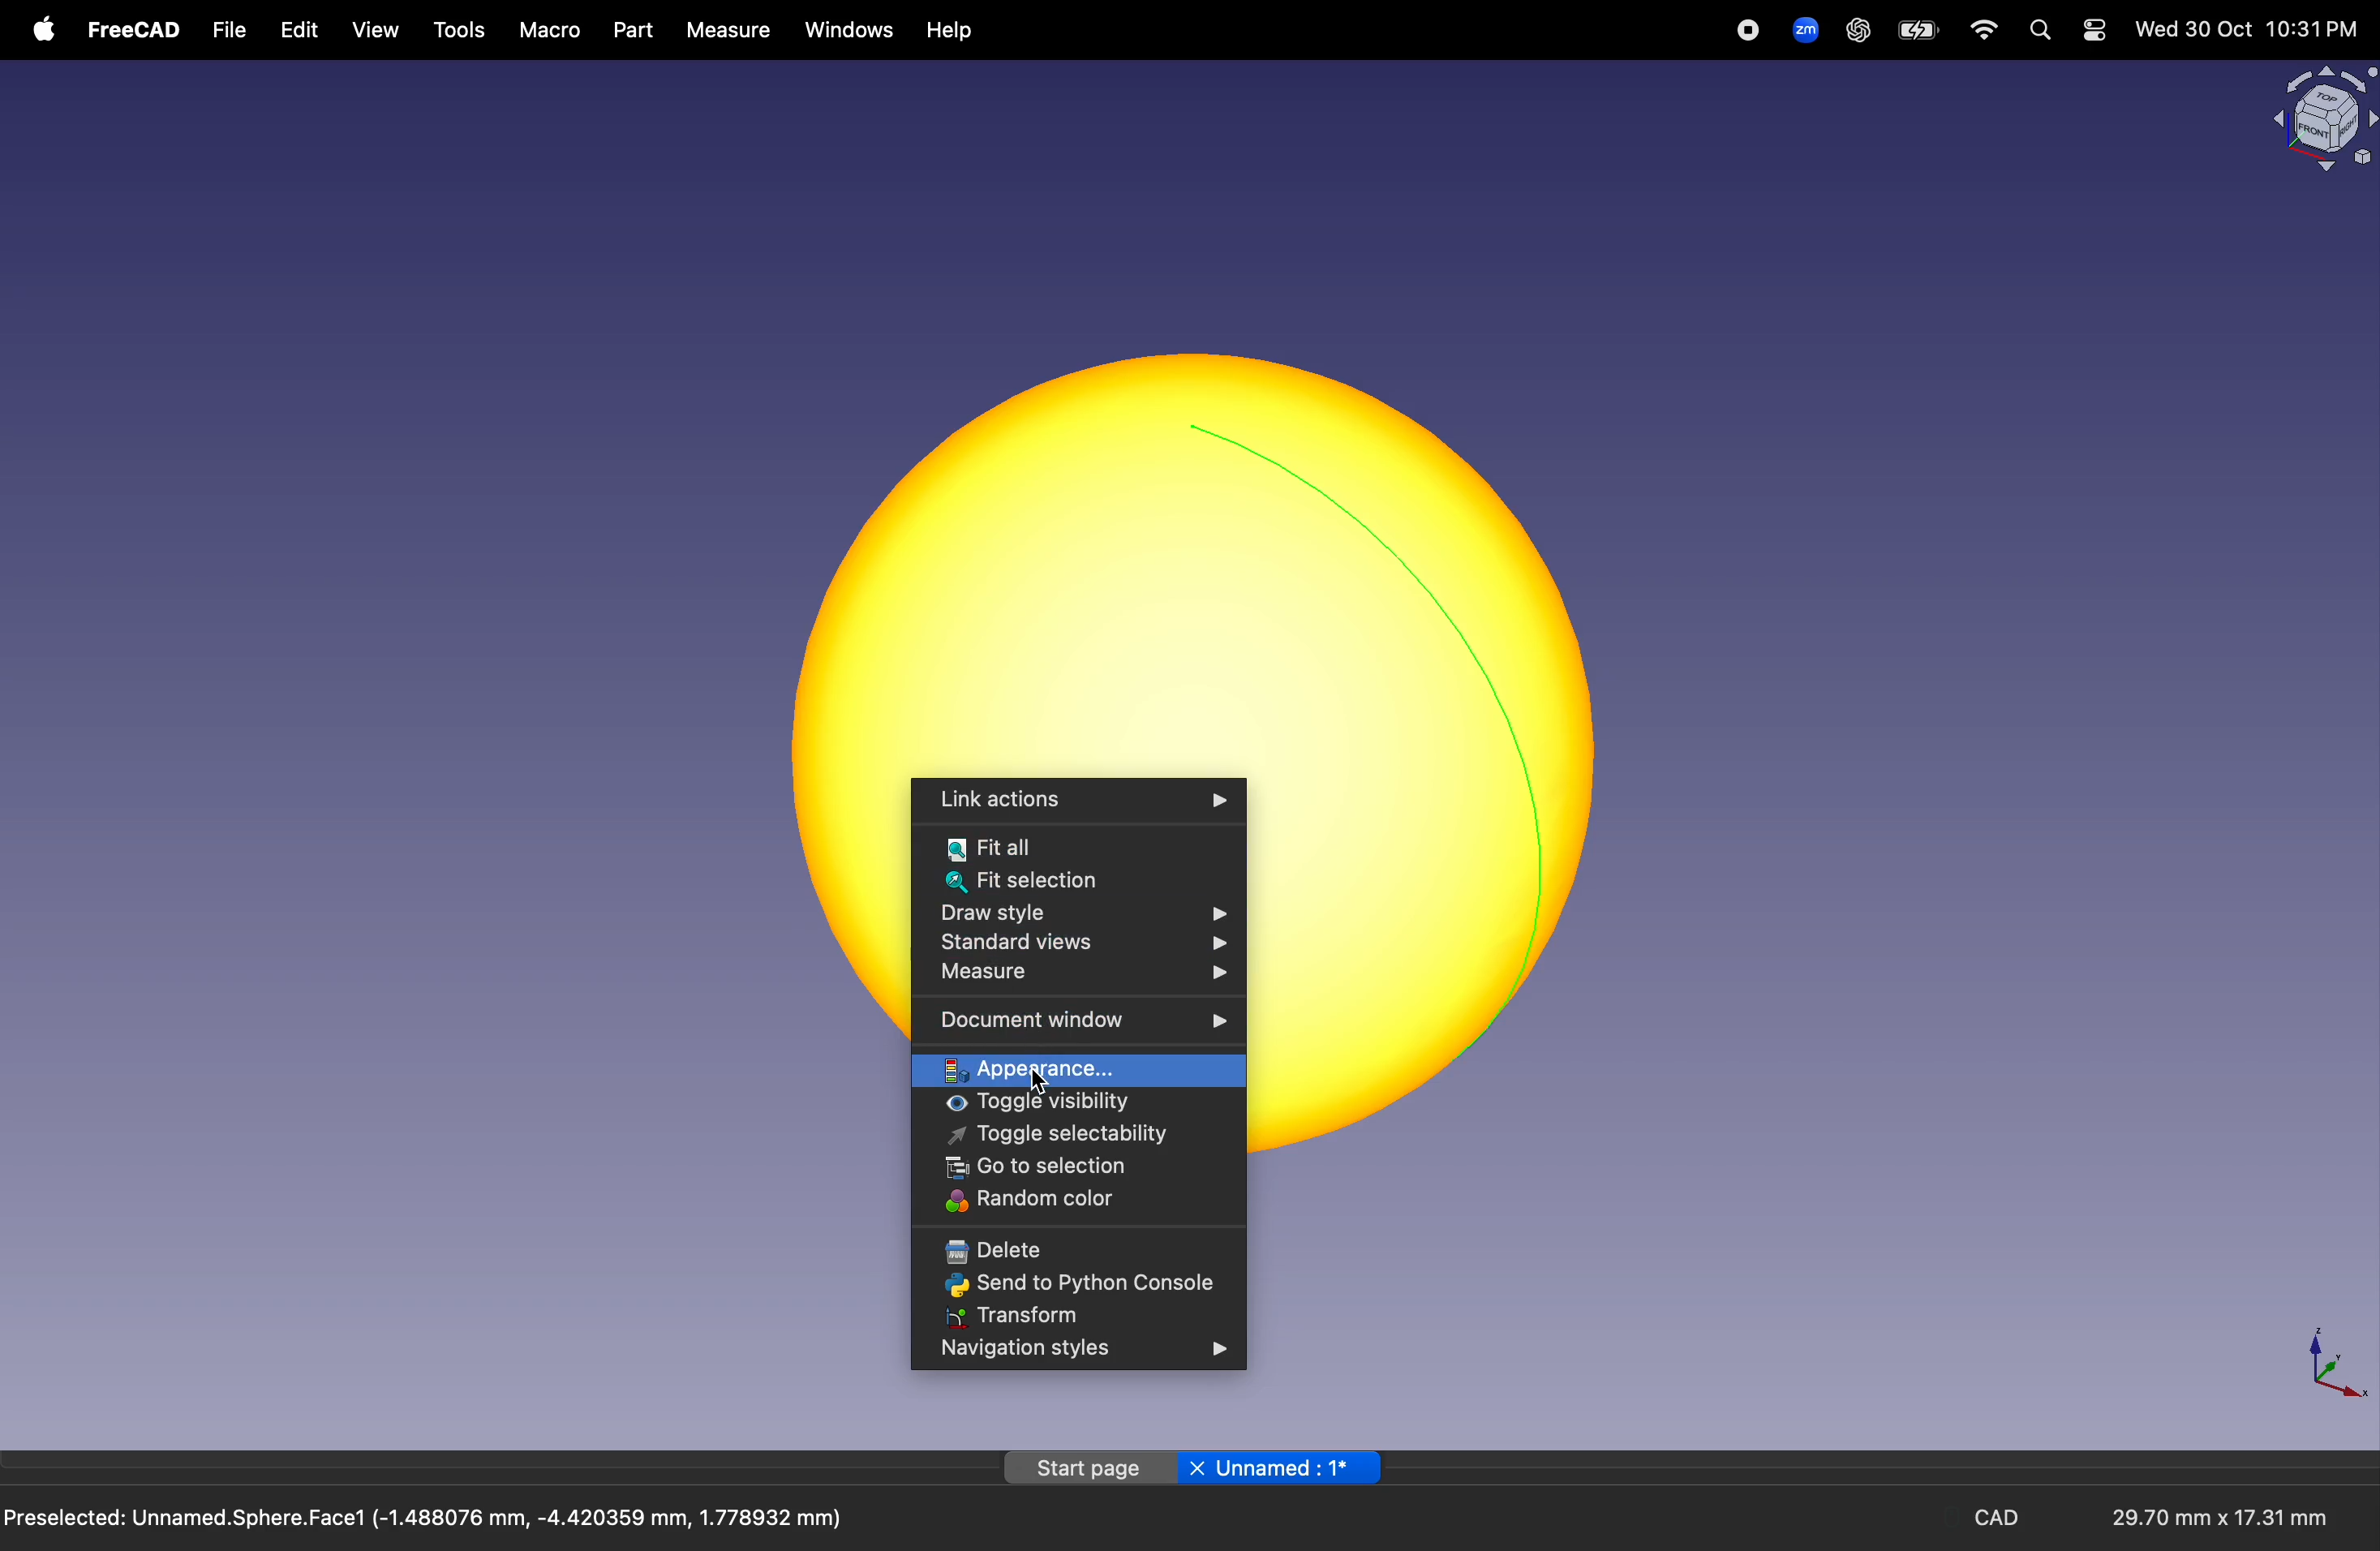  I want to click on toogle selectability, so click(1082, 1136).